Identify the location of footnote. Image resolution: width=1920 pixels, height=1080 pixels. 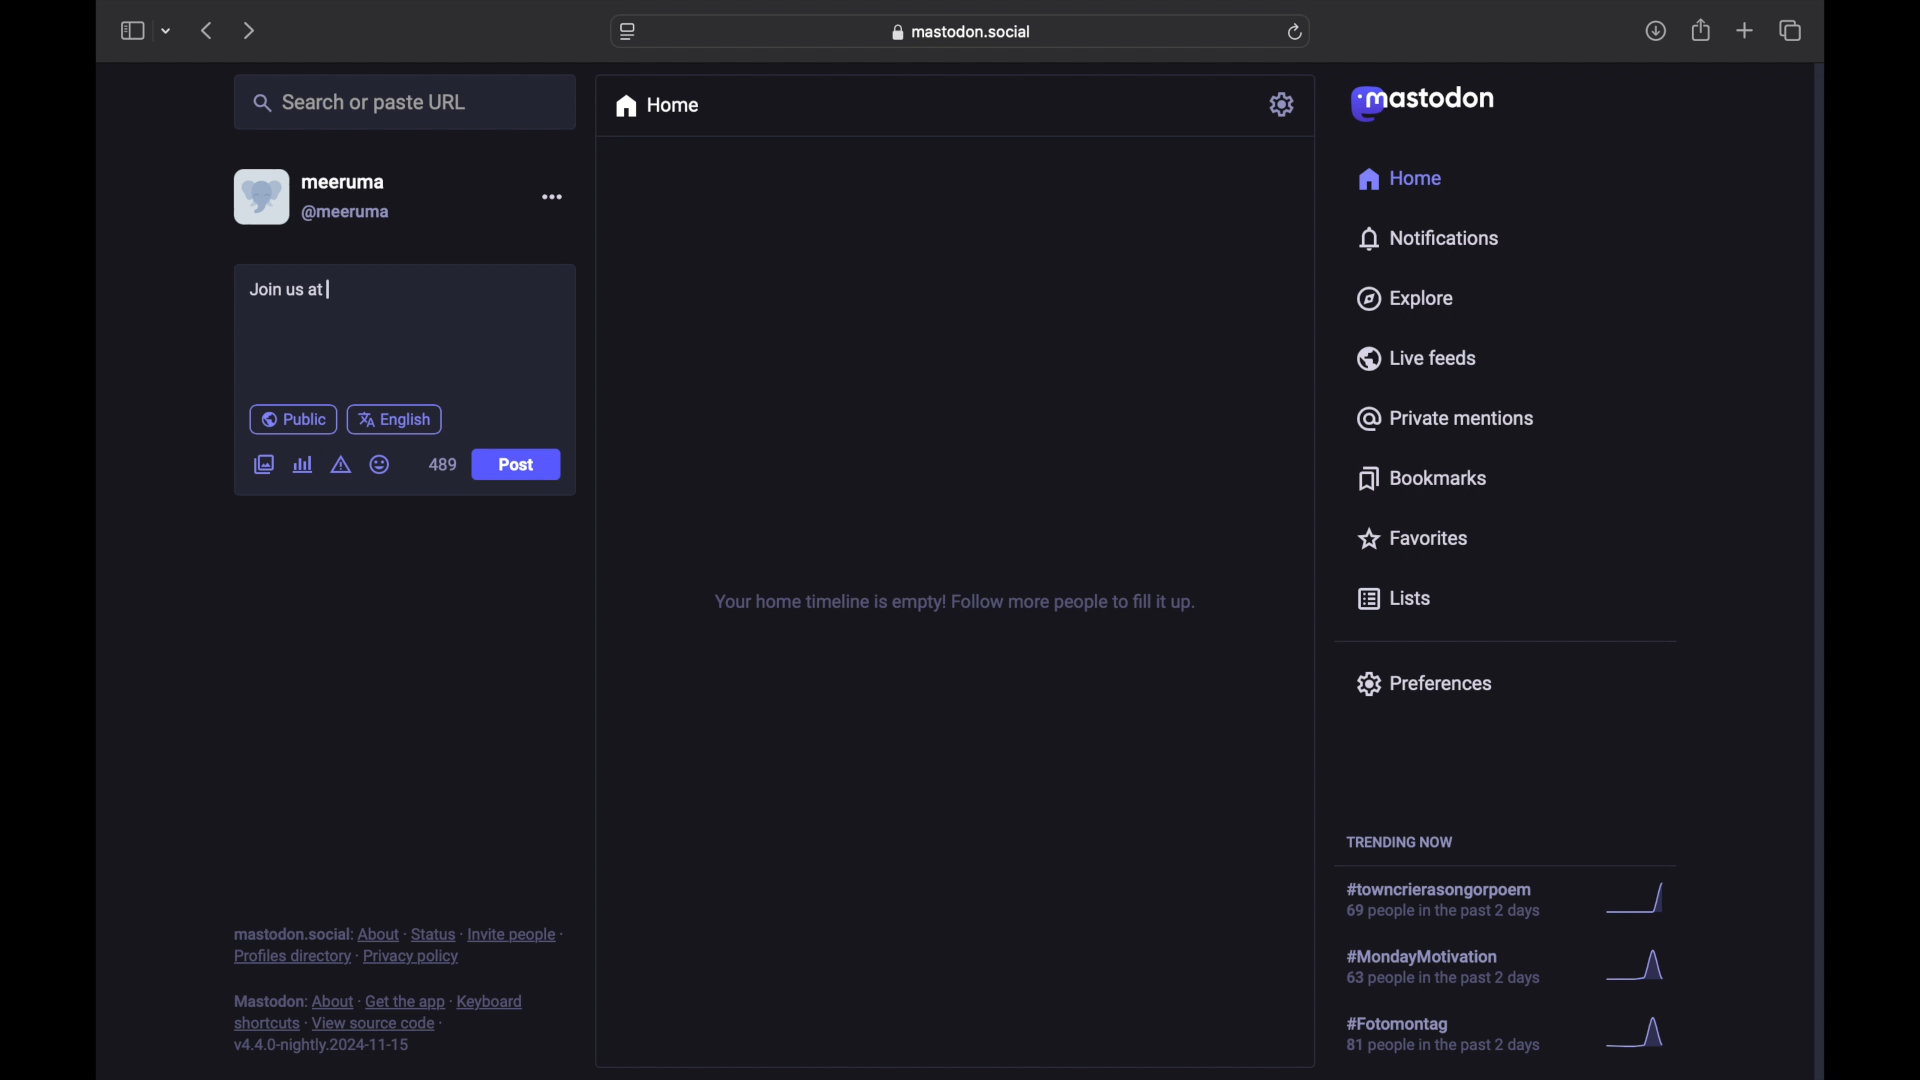
(382, 1024).